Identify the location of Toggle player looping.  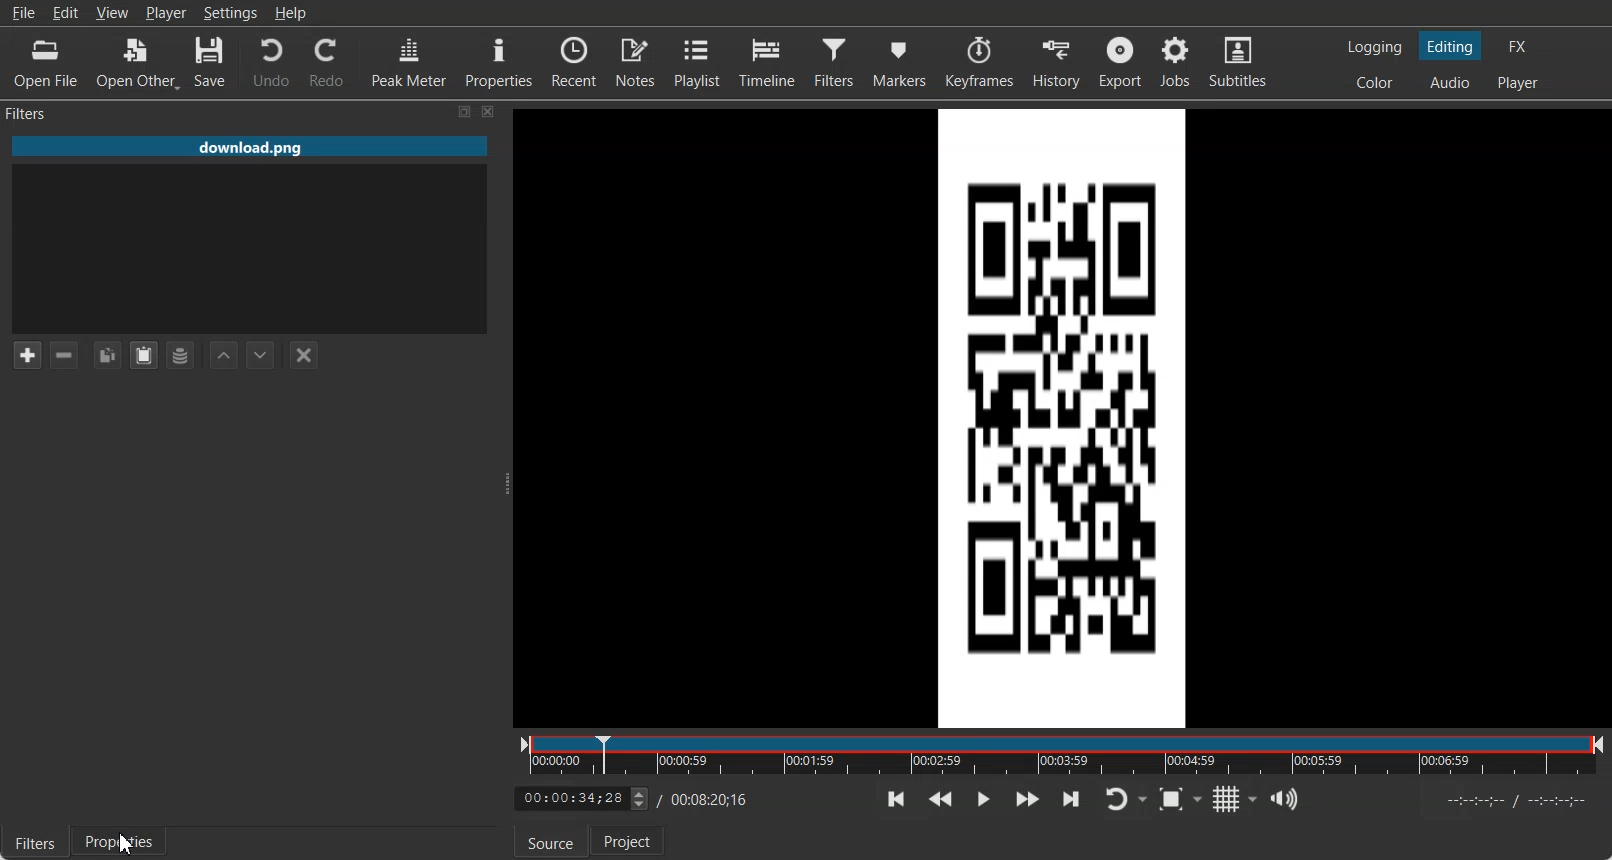
(1125, 799).